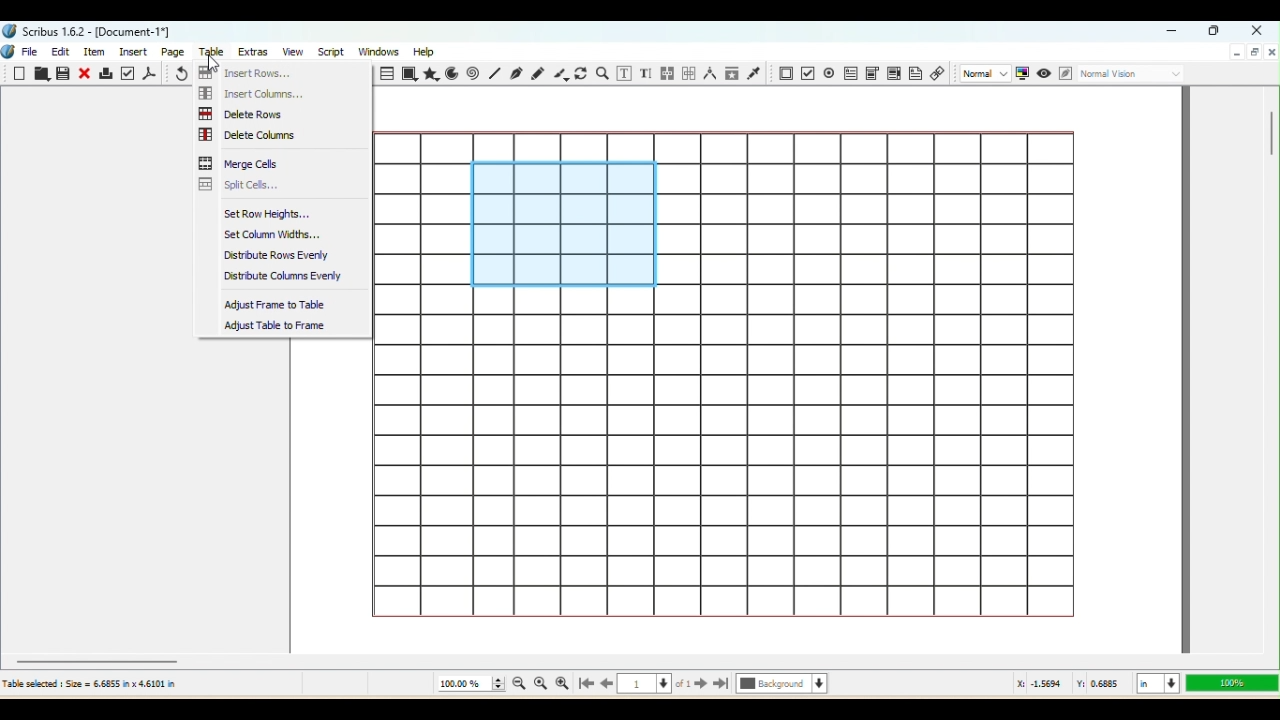 This screenshot has height=720, width=1280. What do you see at coordinates (475, 74) in the screenshot?
I see `Spiral` at bounding box center [475, 74].